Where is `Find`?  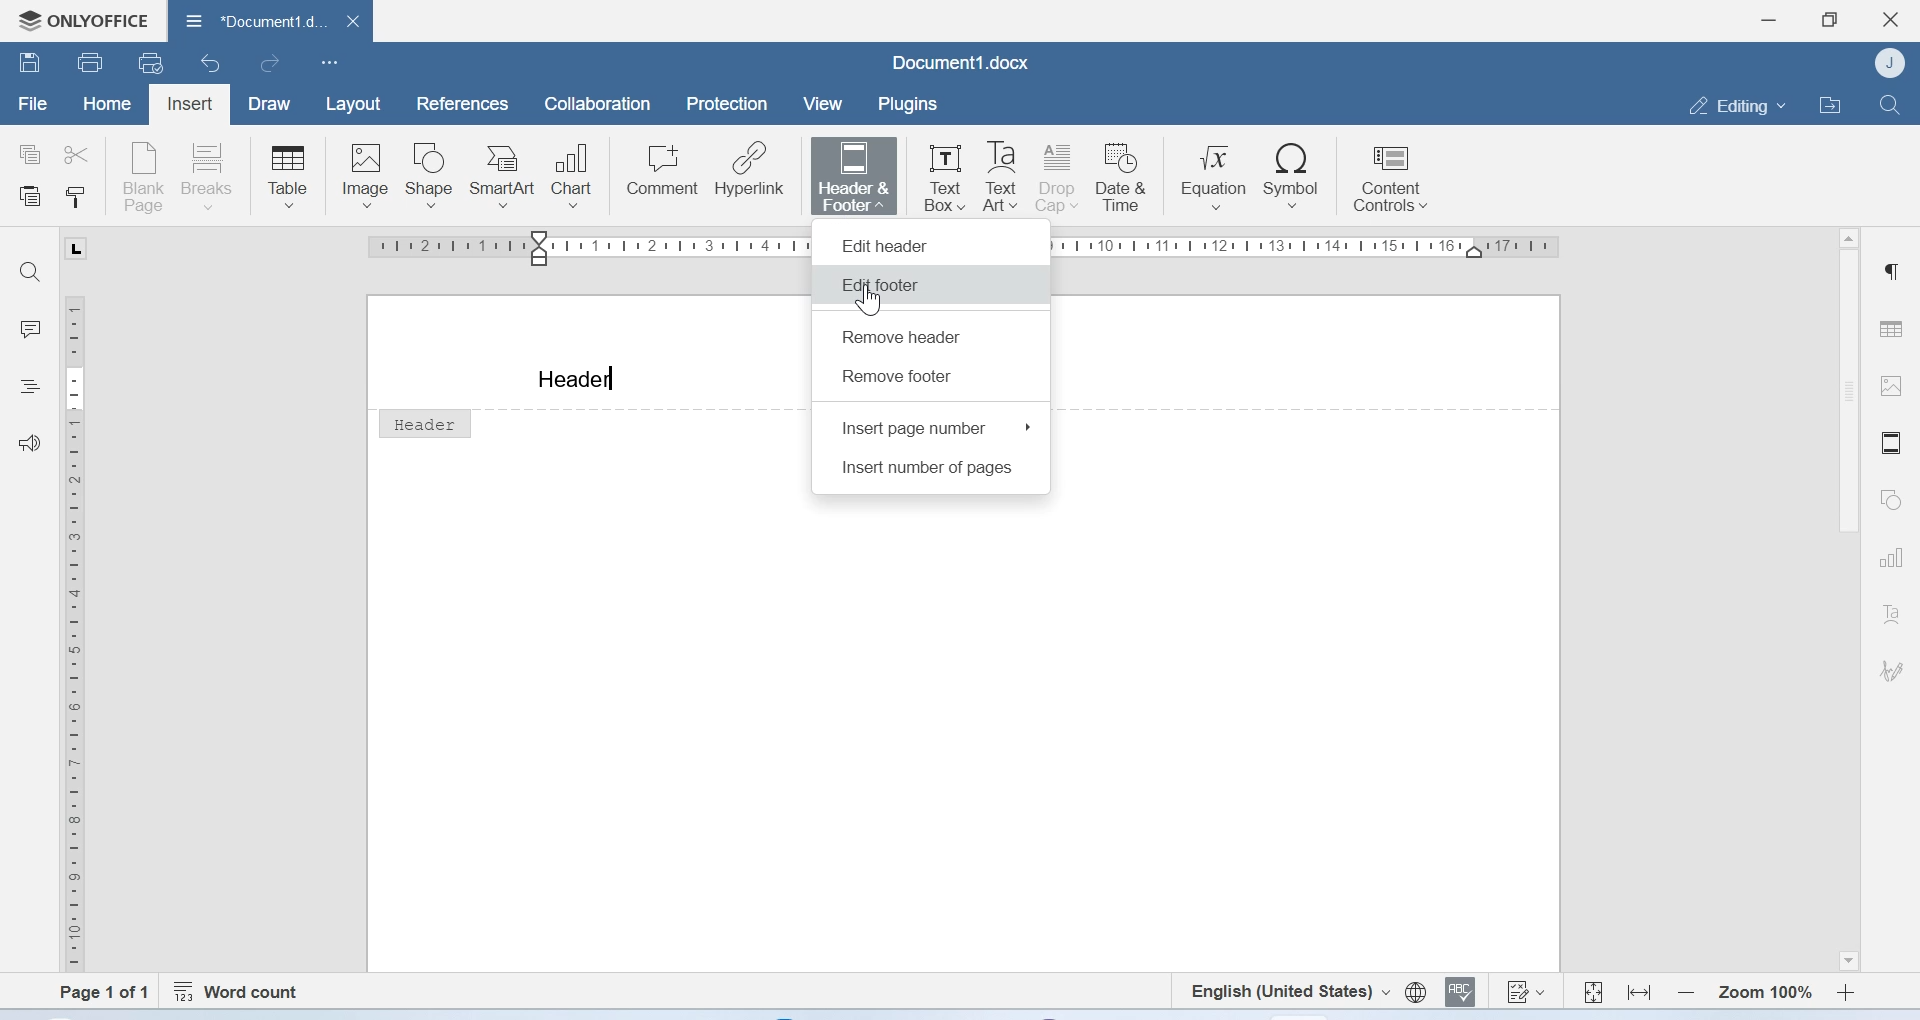 Find is located at coordinates (35, 272).